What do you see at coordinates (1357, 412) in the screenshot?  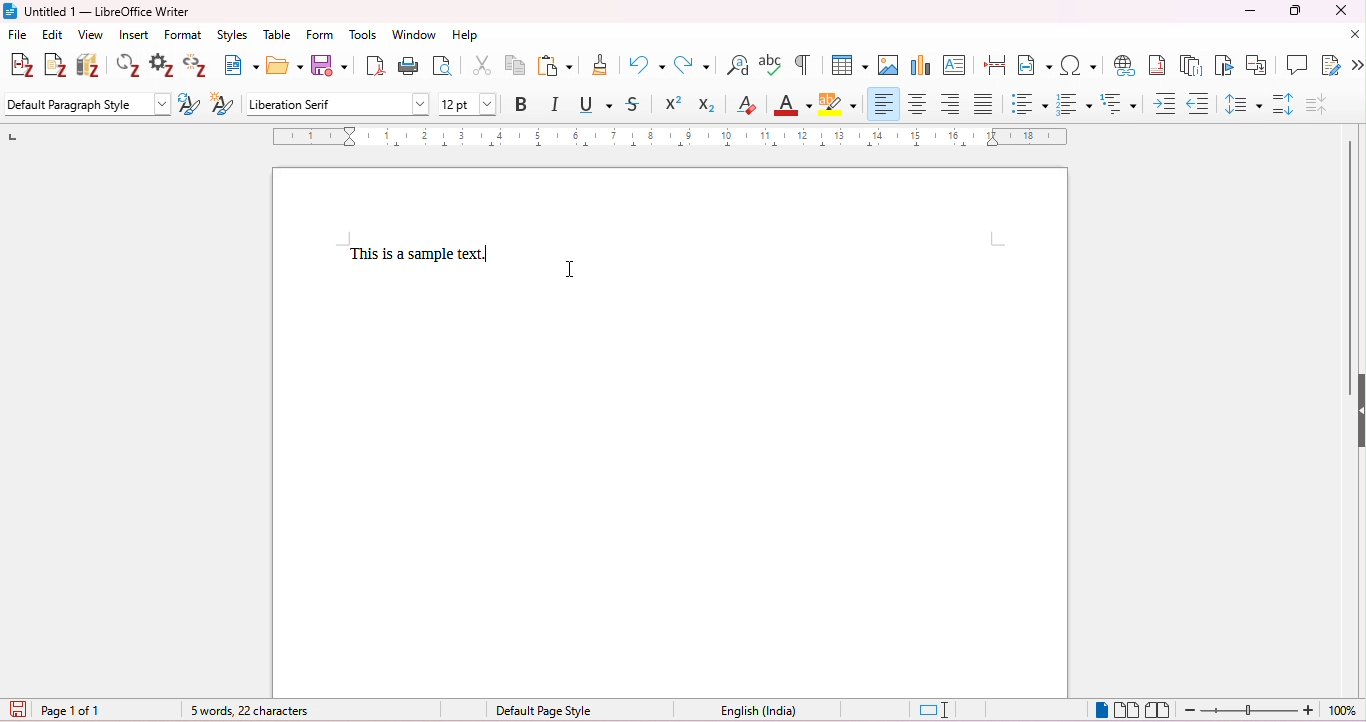 I see `hide/ show` at bounding box center [1357, 412].